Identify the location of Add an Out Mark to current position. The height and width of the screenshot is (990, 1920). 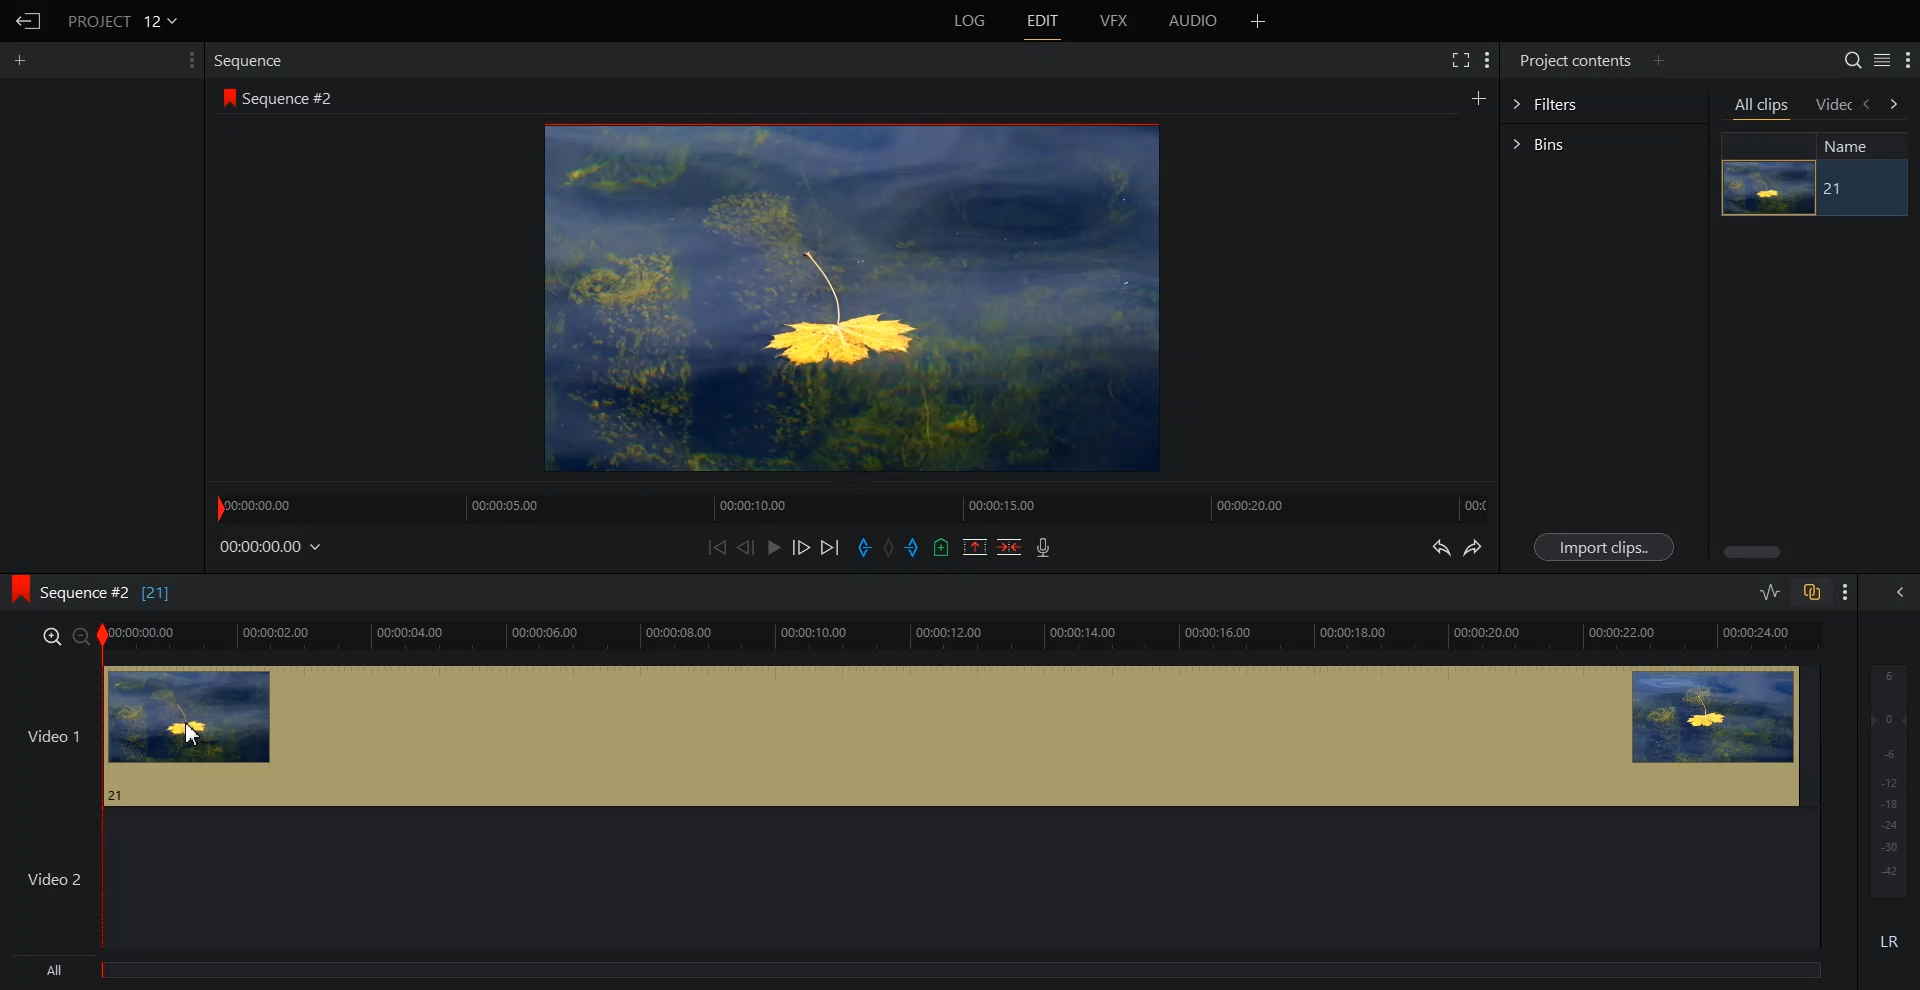
(914, 547).